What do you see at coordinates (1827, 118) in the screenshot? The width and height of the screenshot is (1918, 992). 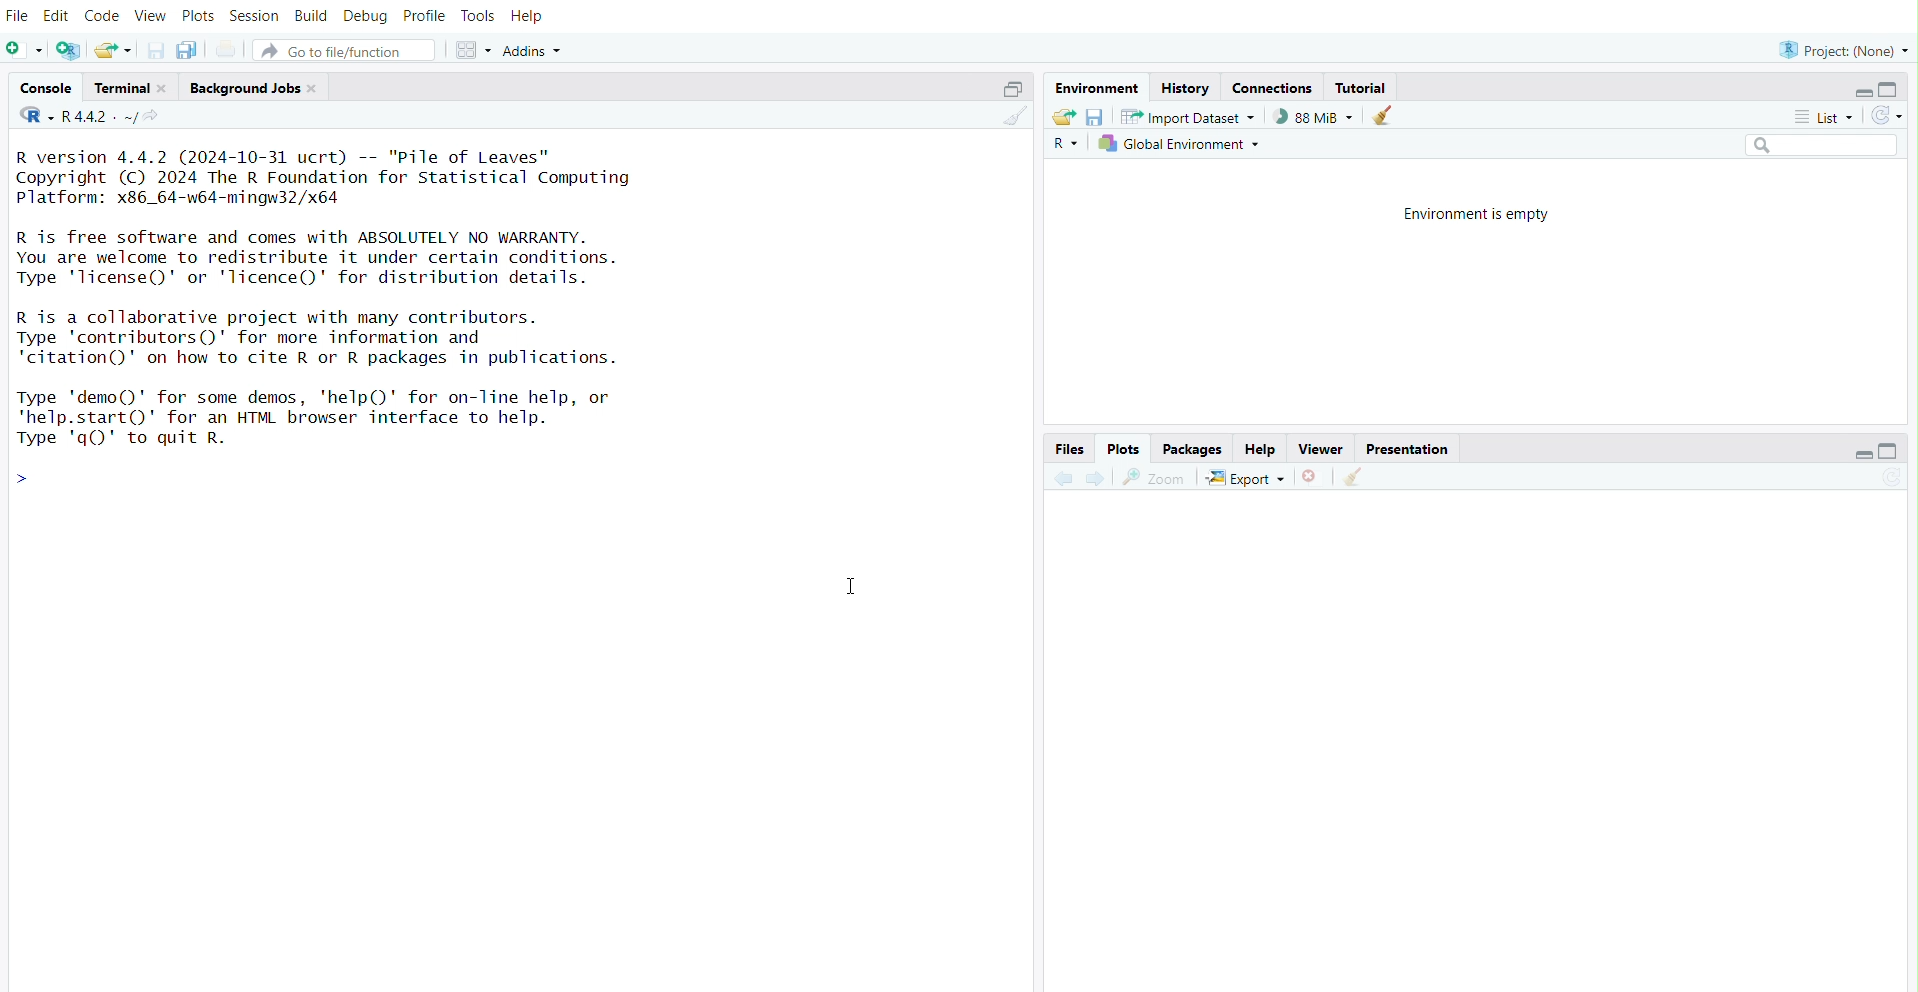 I see `list` at bounding box center [1827, 118].